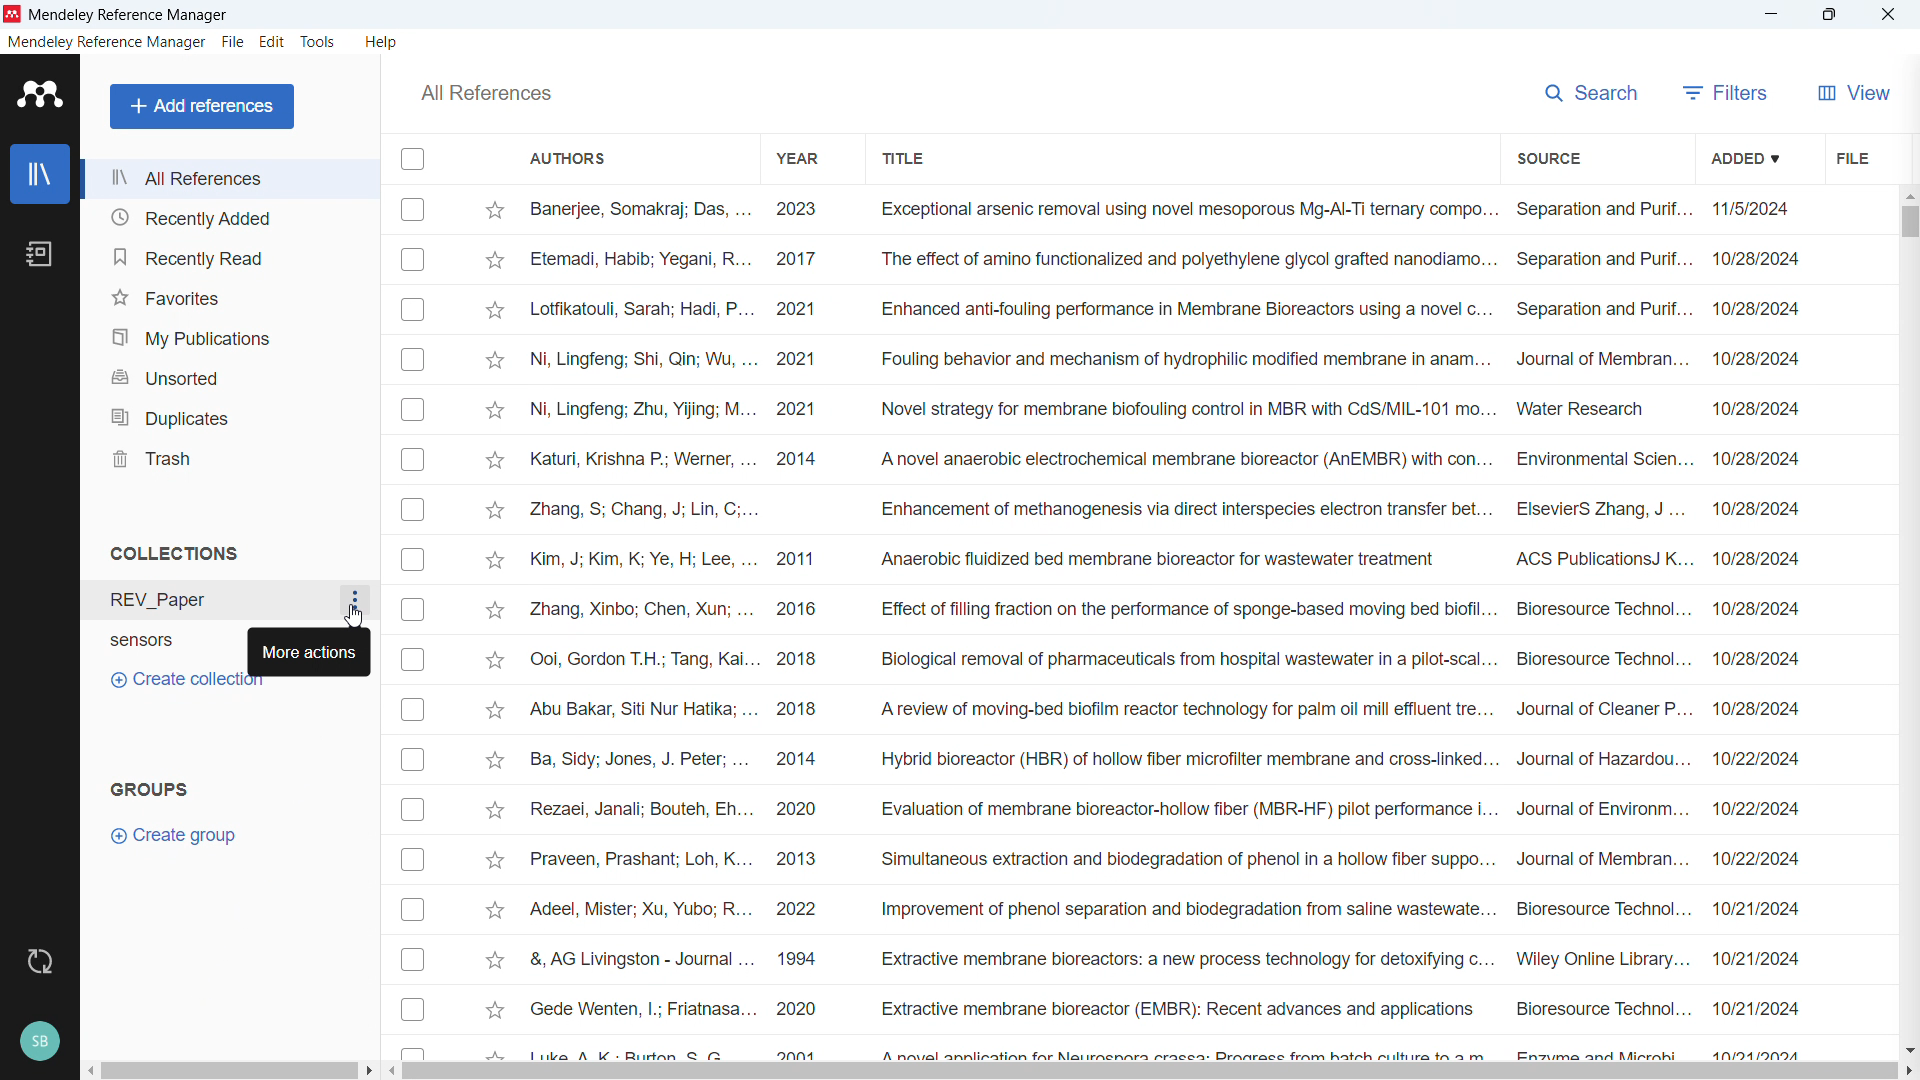  I want to click on Library, so click(39, 173).